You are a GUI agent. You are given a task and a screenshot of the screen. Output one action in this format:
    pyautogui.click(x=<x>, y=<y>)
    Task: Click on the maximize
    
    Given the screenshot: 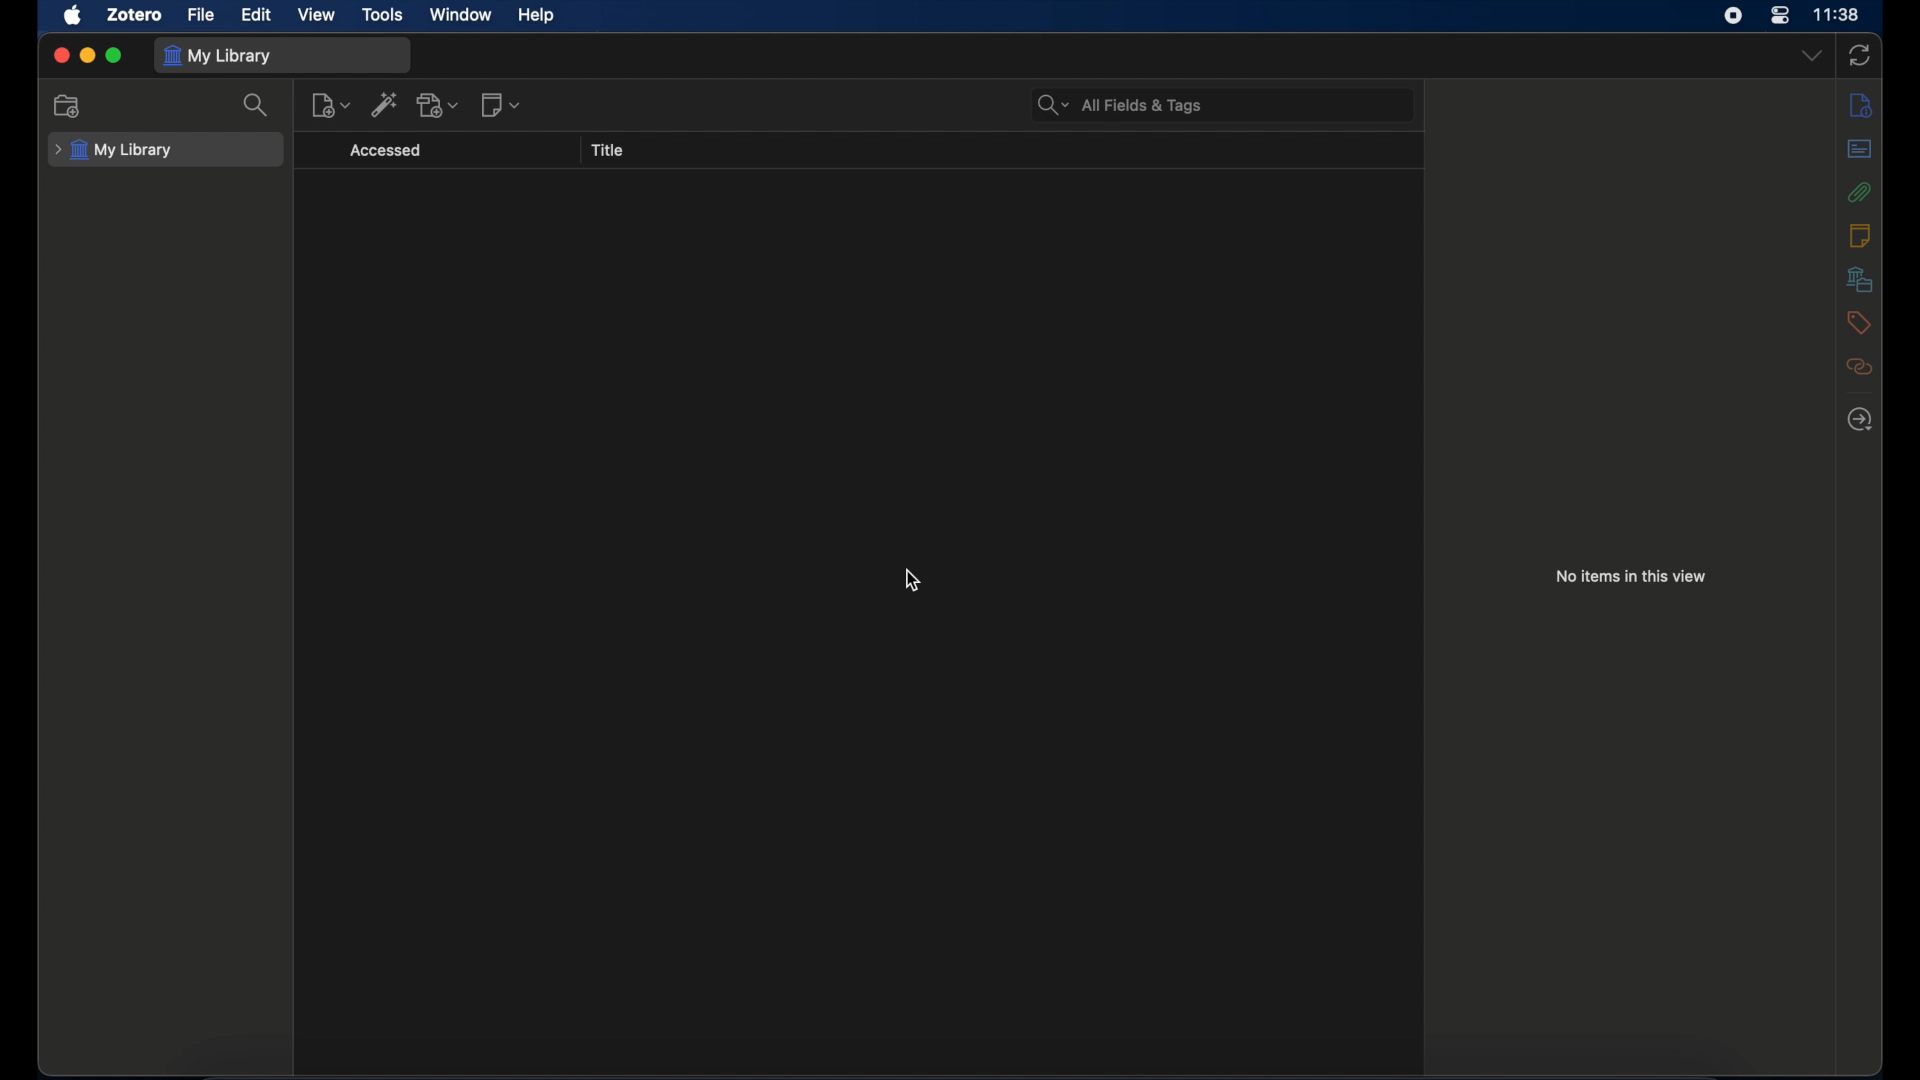 What is the action you would take?
    pyautogui.click(x=114, y=56)
    